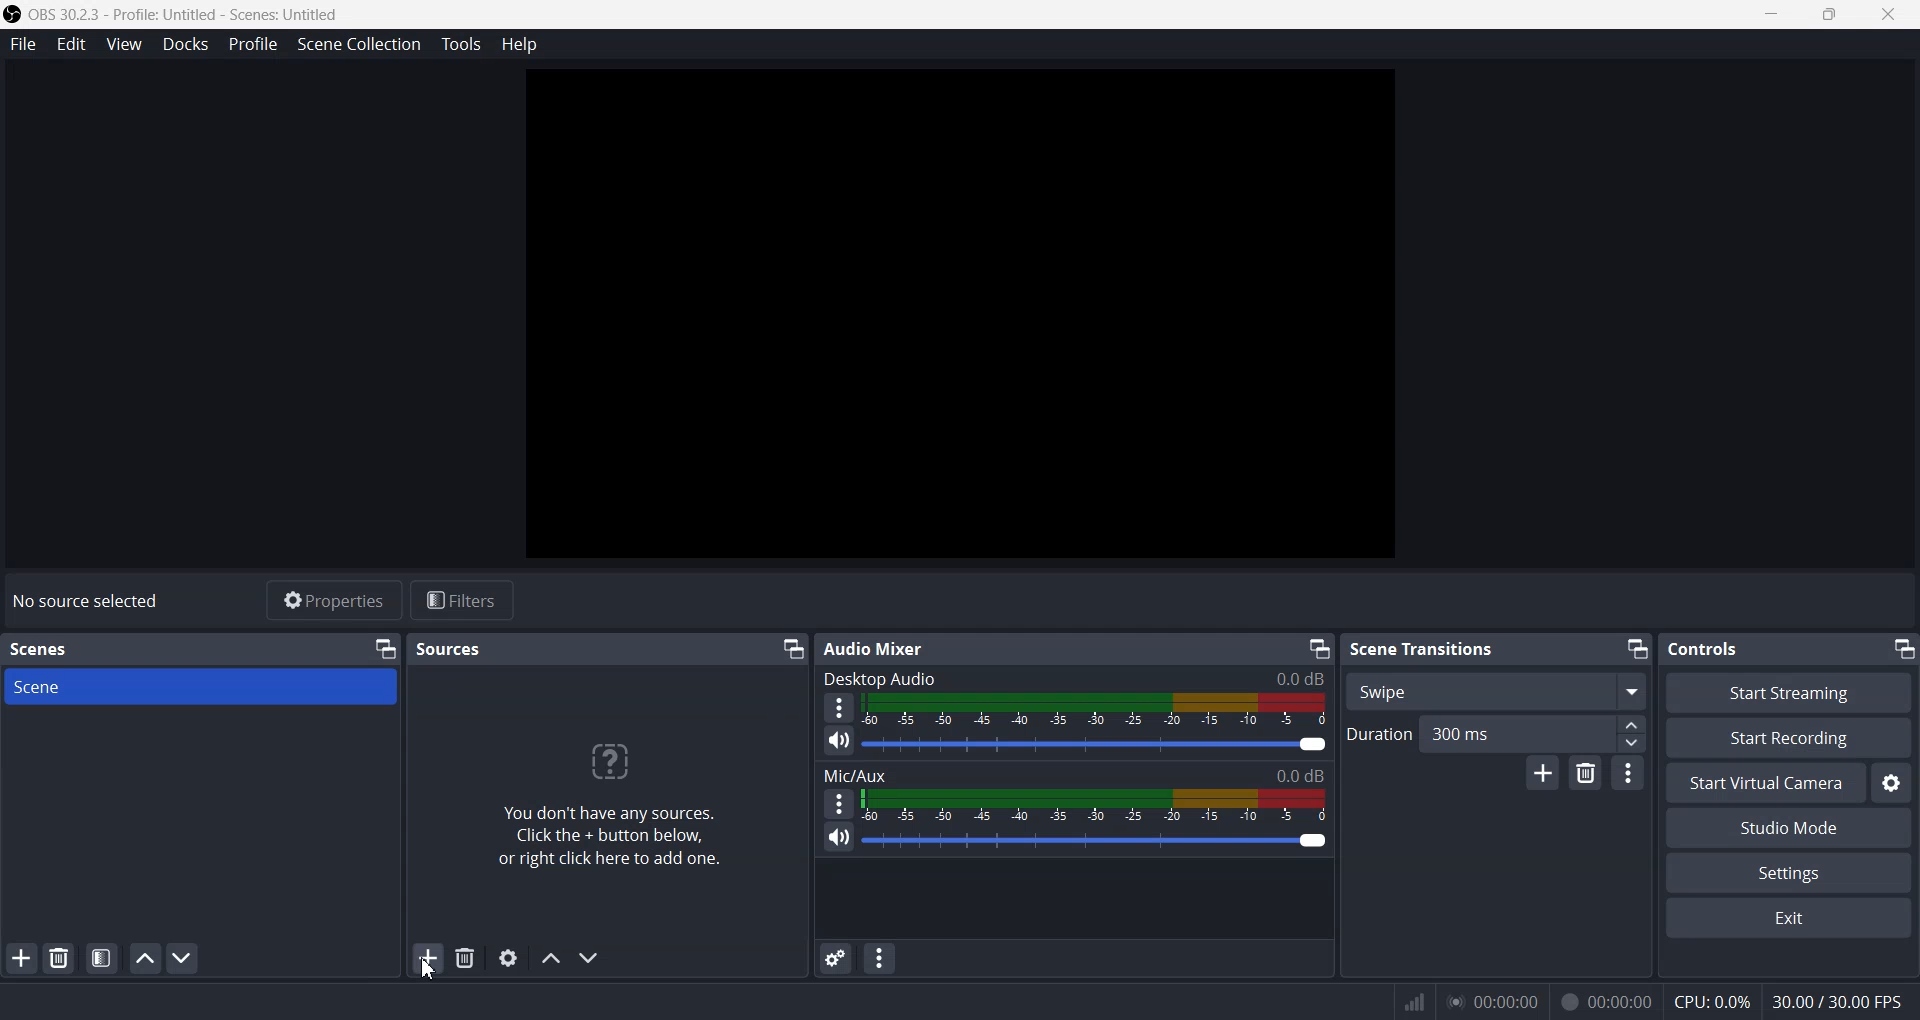 The width and height of the screenshot is (1920, 1020). I want to click on View, so click(124, 44).